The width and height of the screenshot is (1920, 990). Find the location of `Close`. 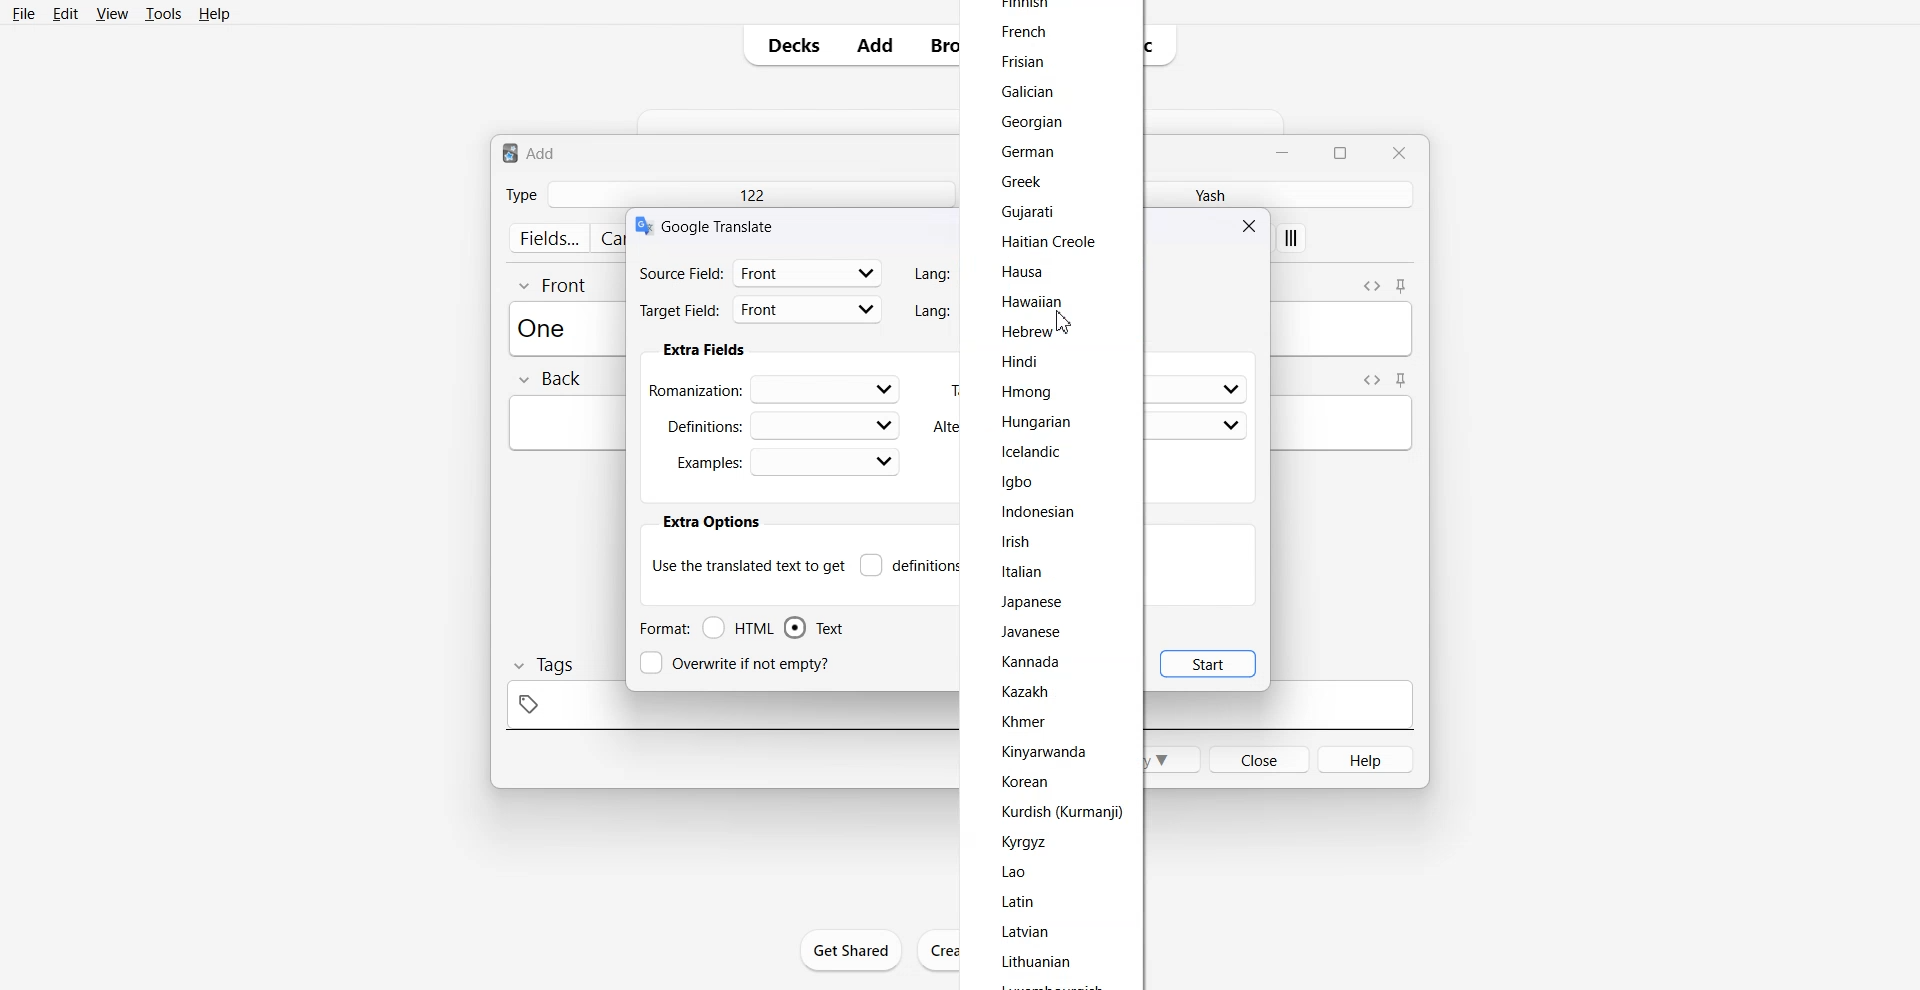

Close is located at coordinates (1258, 758).